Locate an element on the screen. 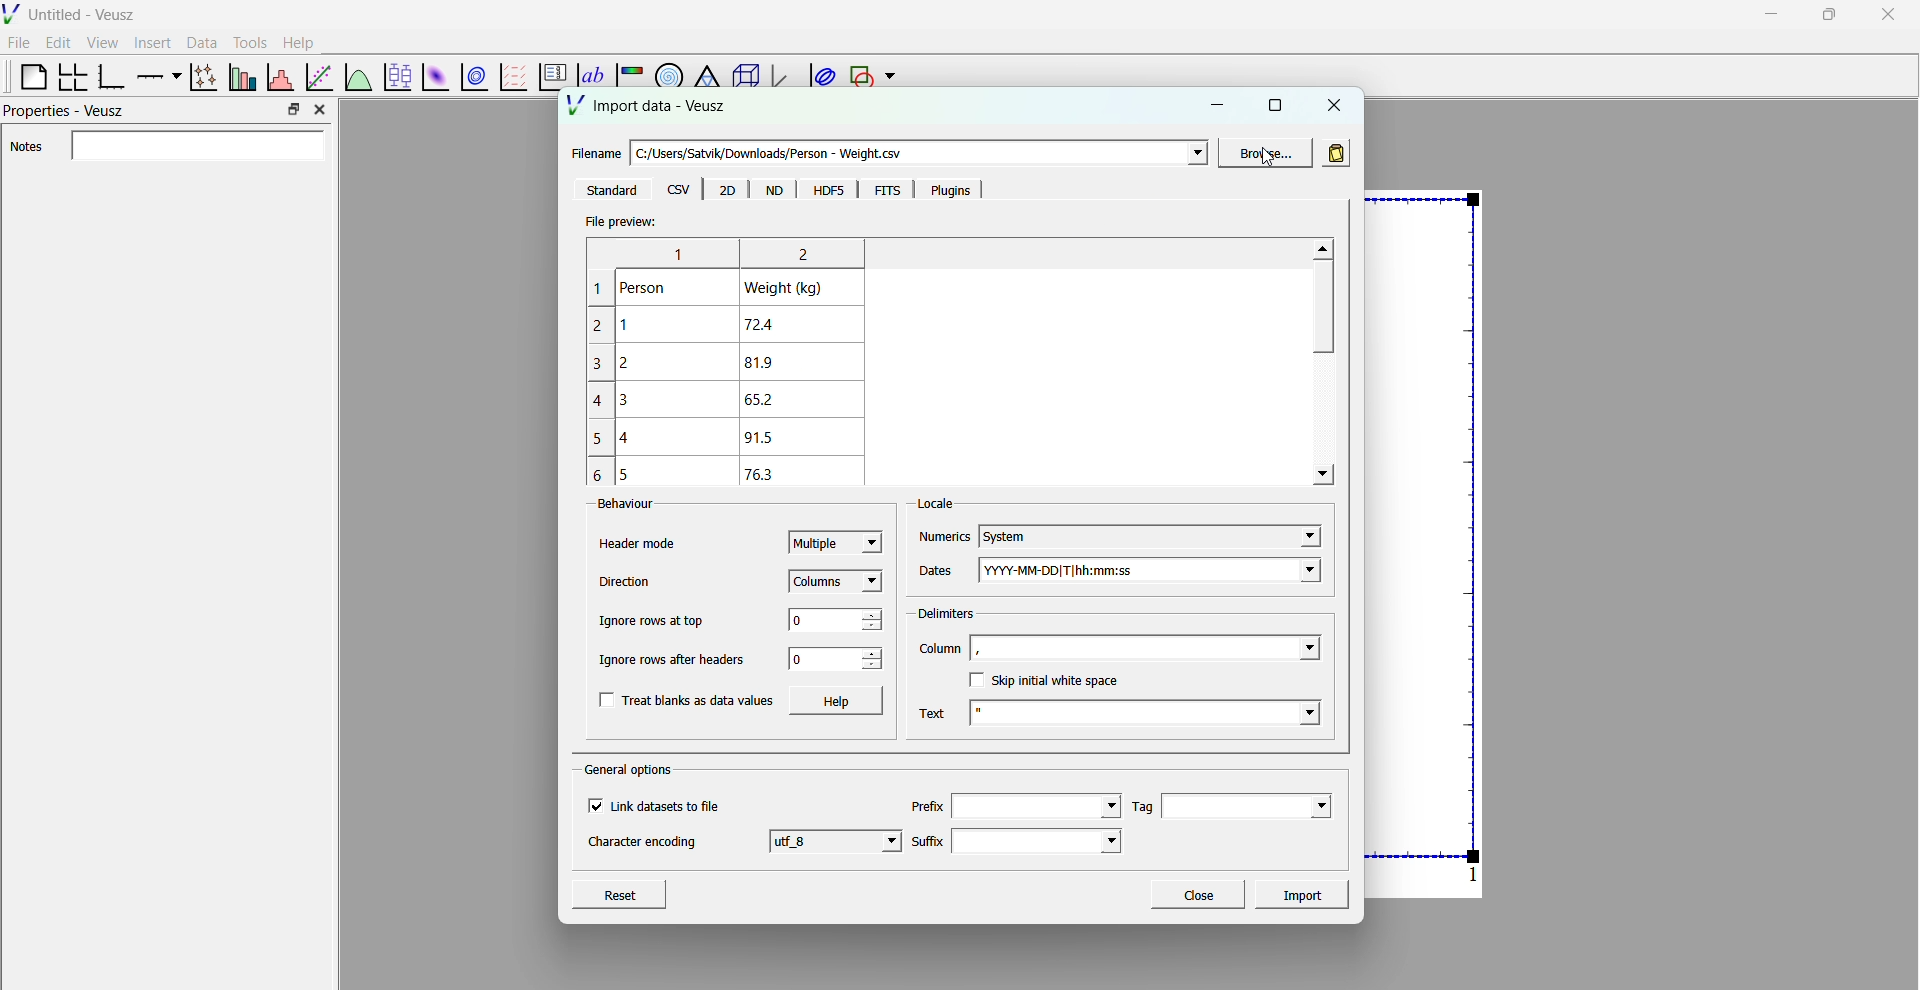  Locale is located at coordinates (939, 498).